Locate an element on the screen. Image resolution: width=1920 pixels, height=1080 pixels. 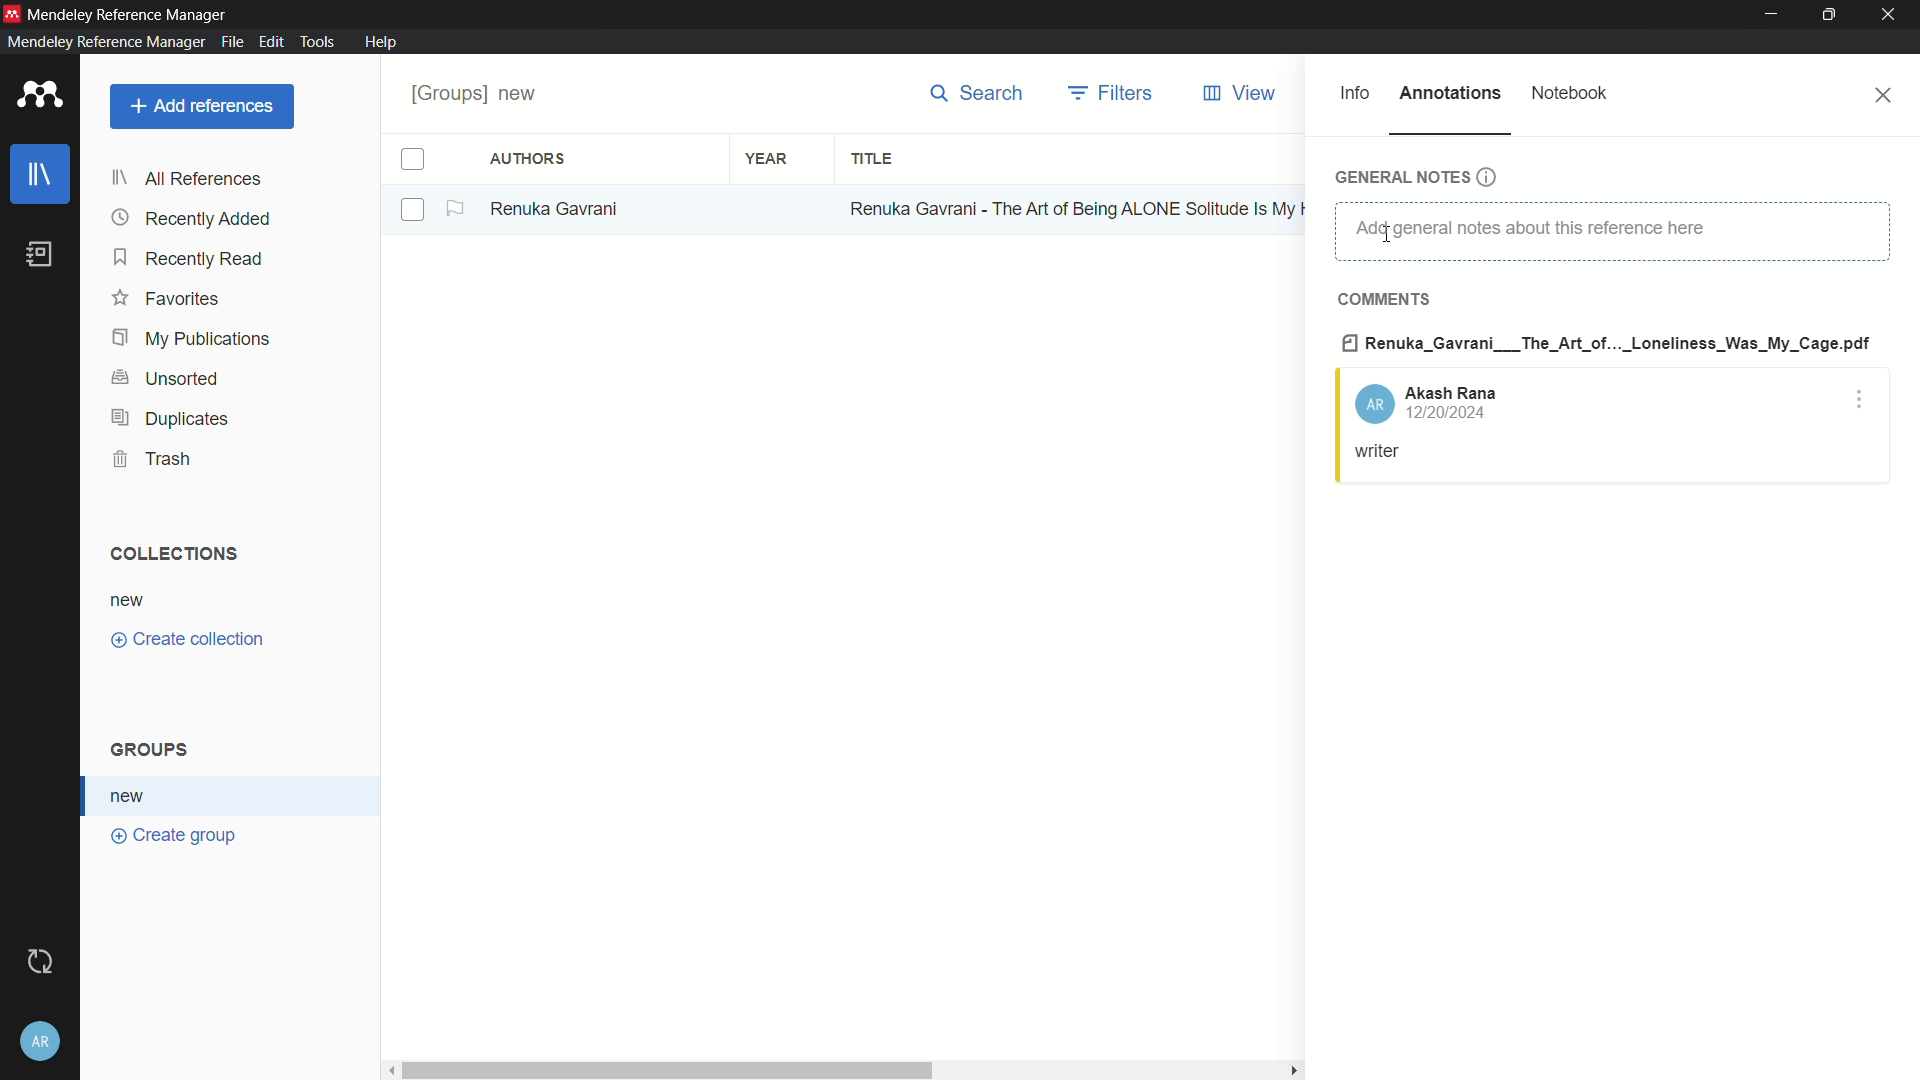
annotations is located at coordinates (1451, 92).